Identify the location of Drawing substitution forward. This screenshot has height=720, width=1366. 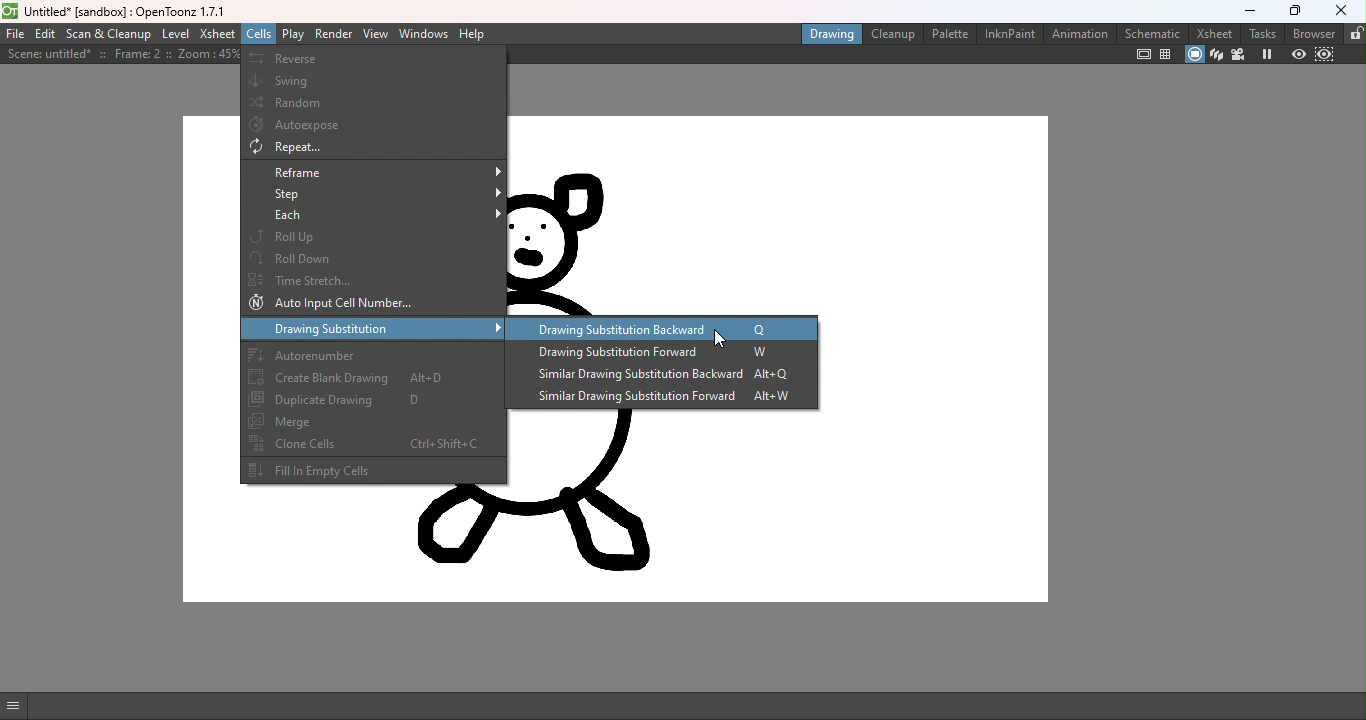
(667, 353).